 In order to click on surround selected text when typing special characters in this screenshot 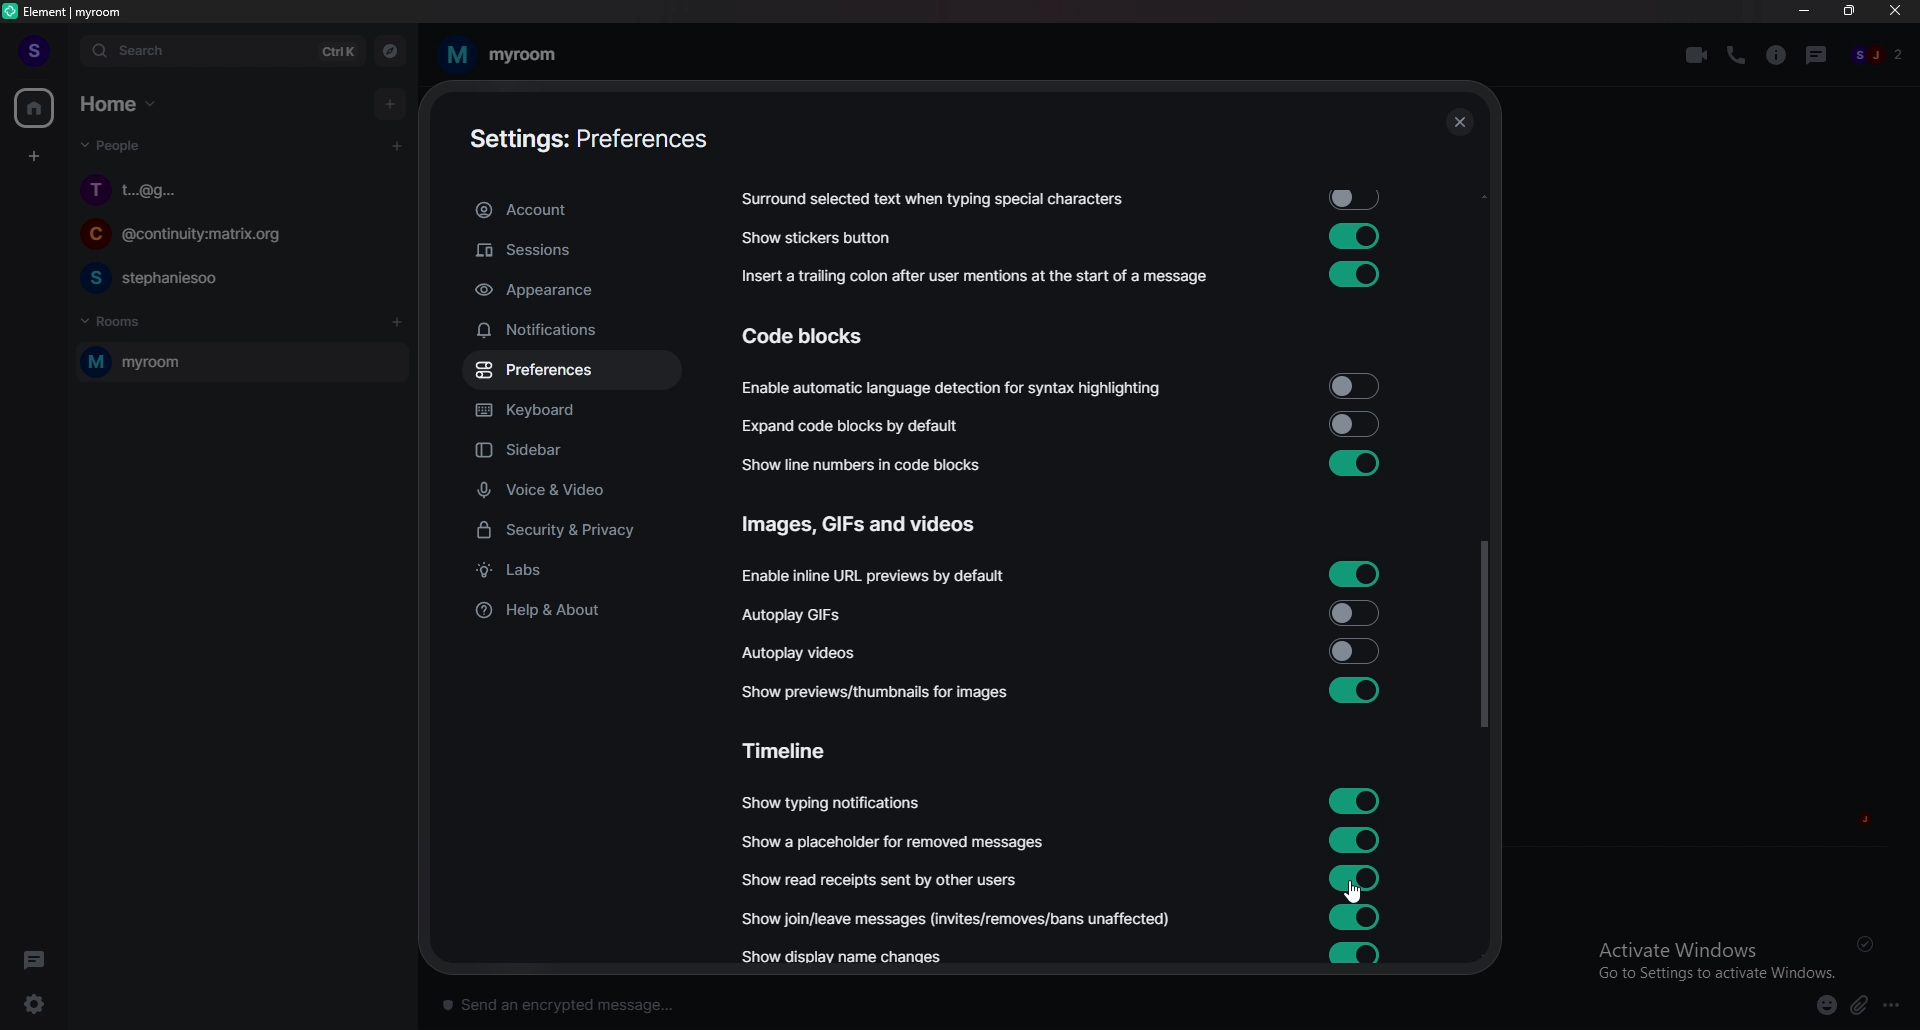, I will do `click(930, 200)`.